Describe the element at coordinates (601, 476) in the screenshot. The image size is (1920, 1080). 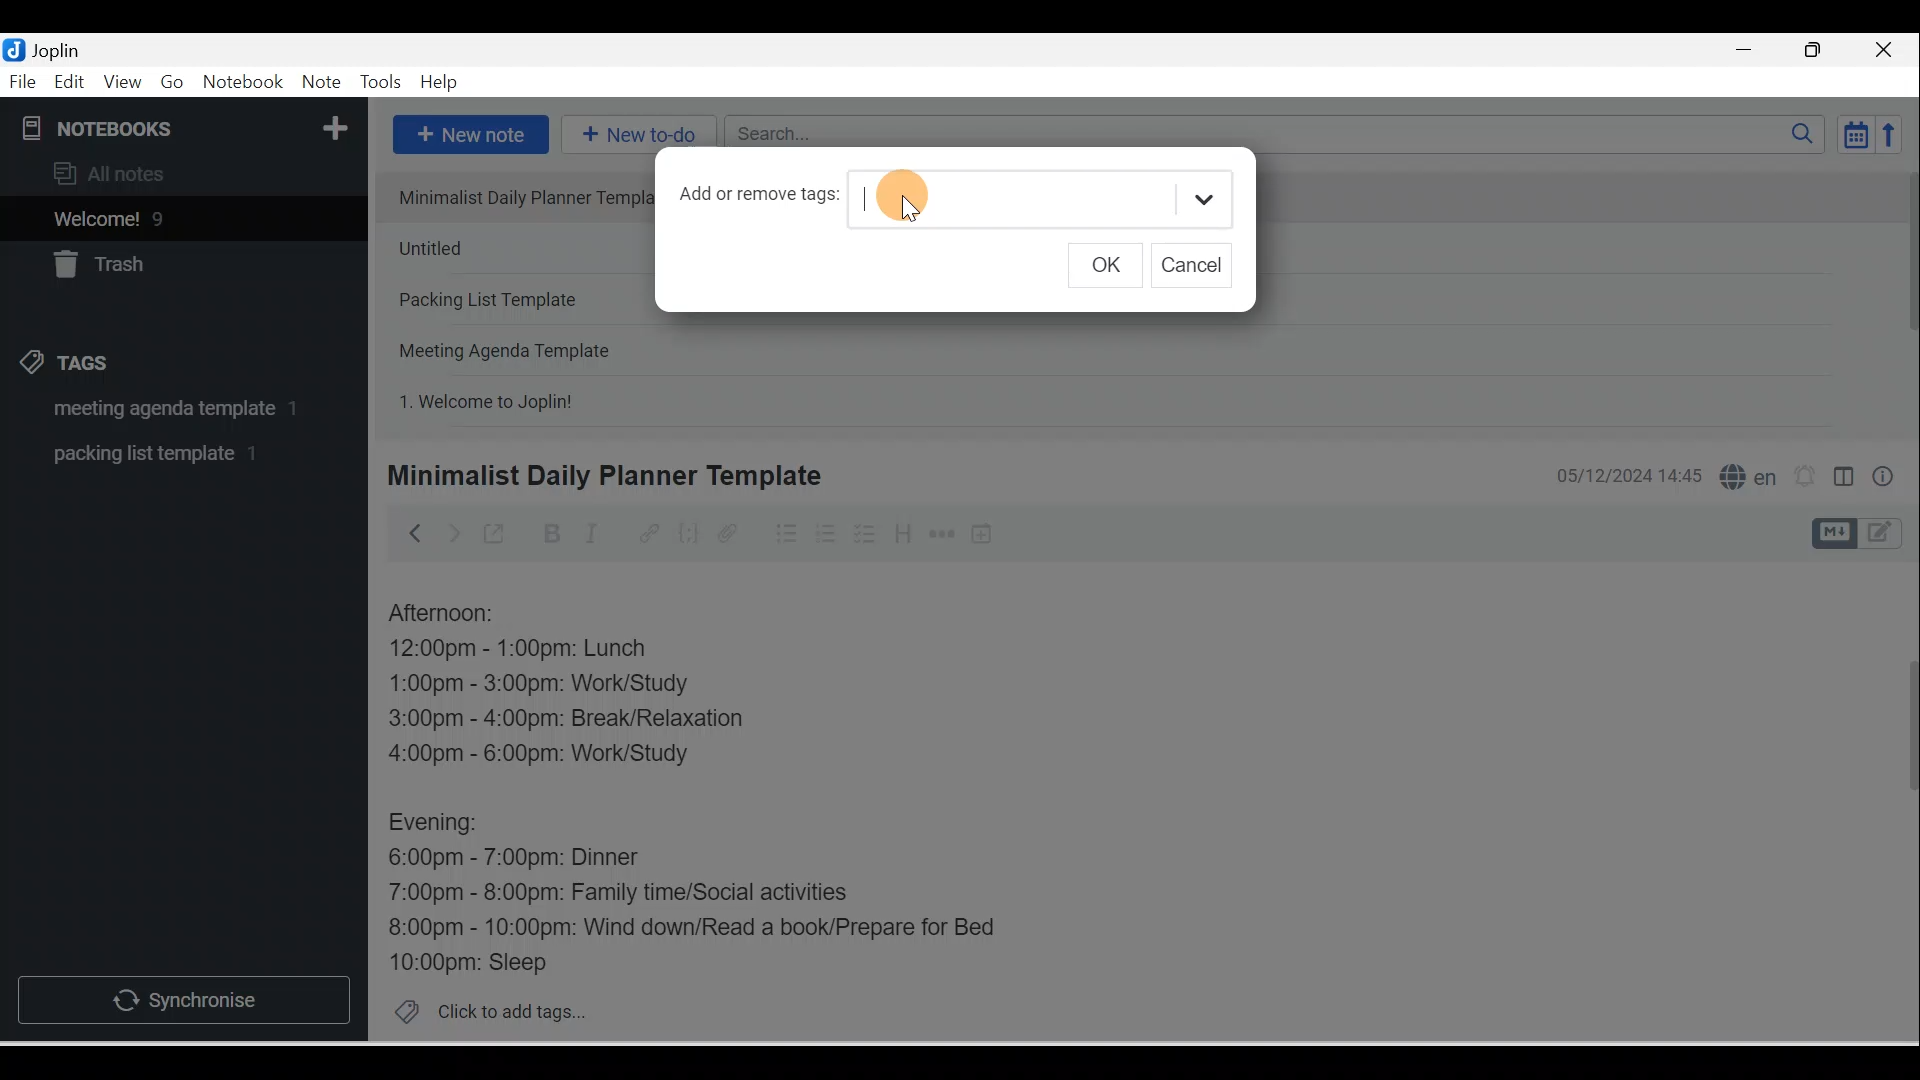
I see `Minimalist Daily Planner Template` at that location.